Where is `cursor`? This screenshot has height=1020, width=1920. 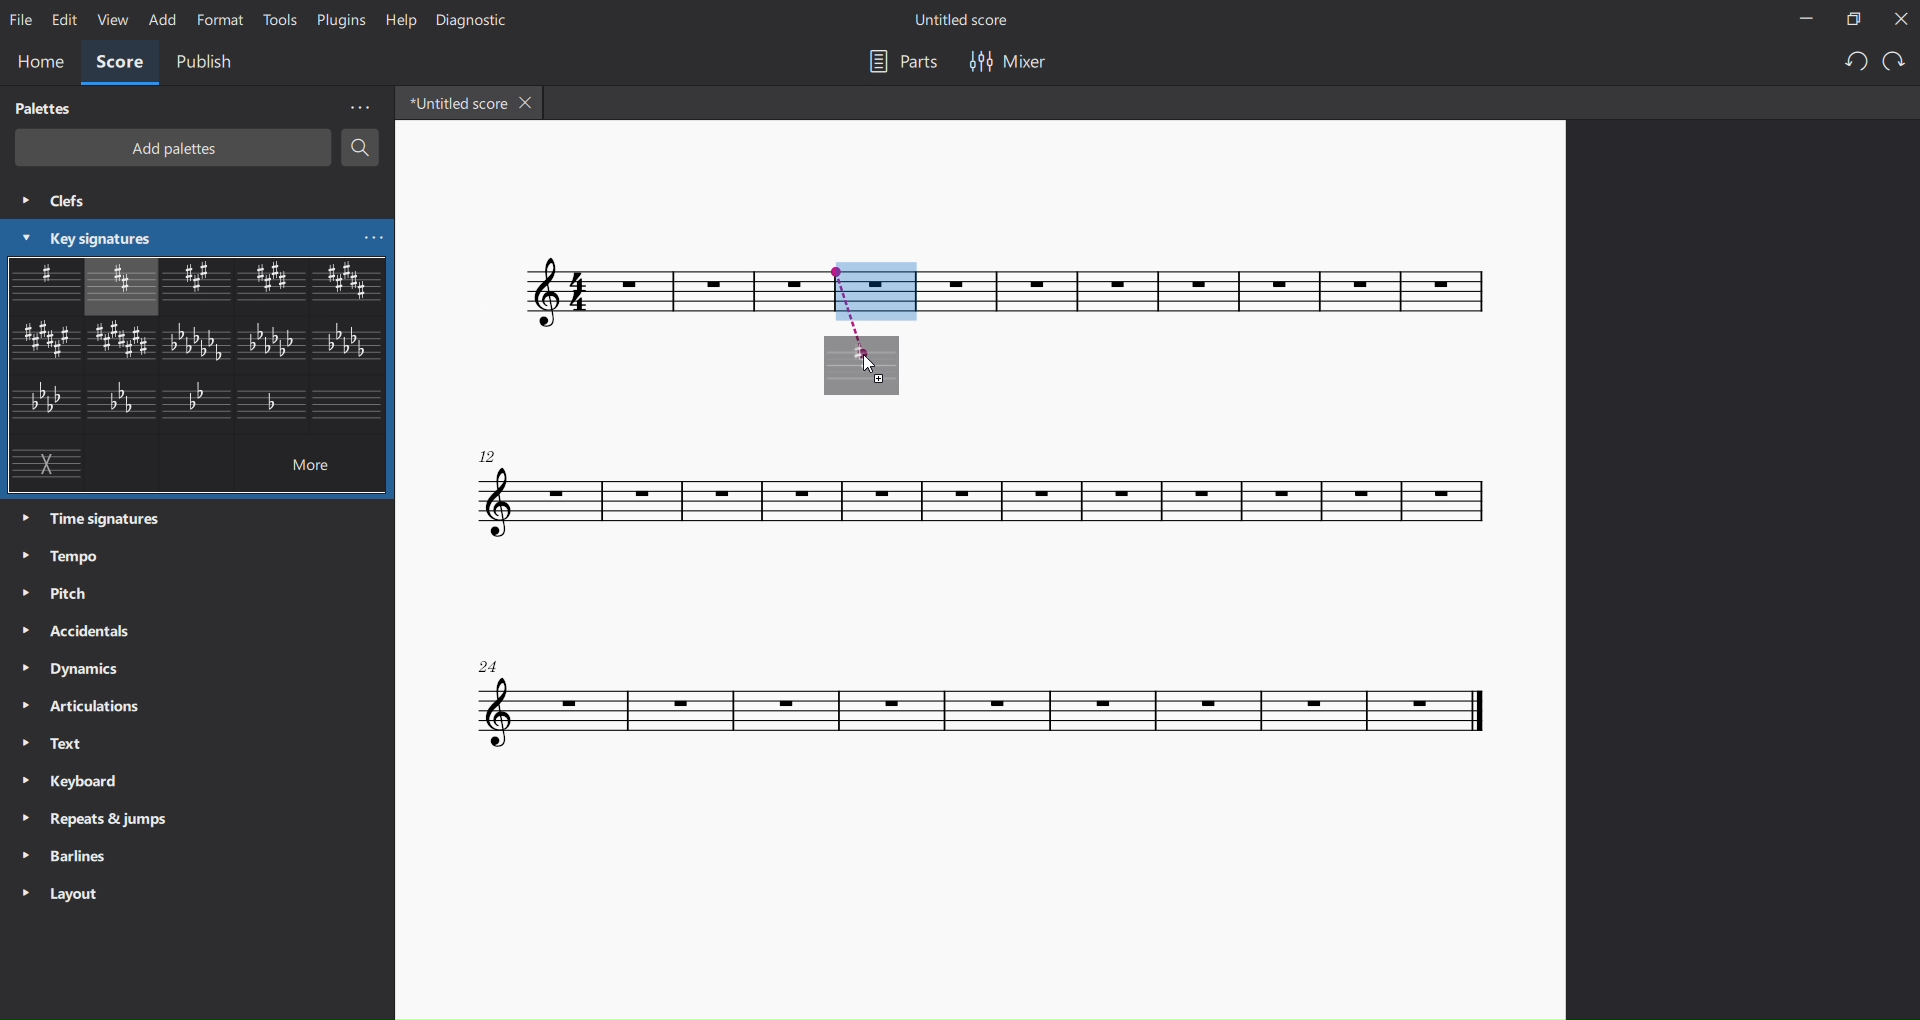 cursor is located at coordinates (869, 361).